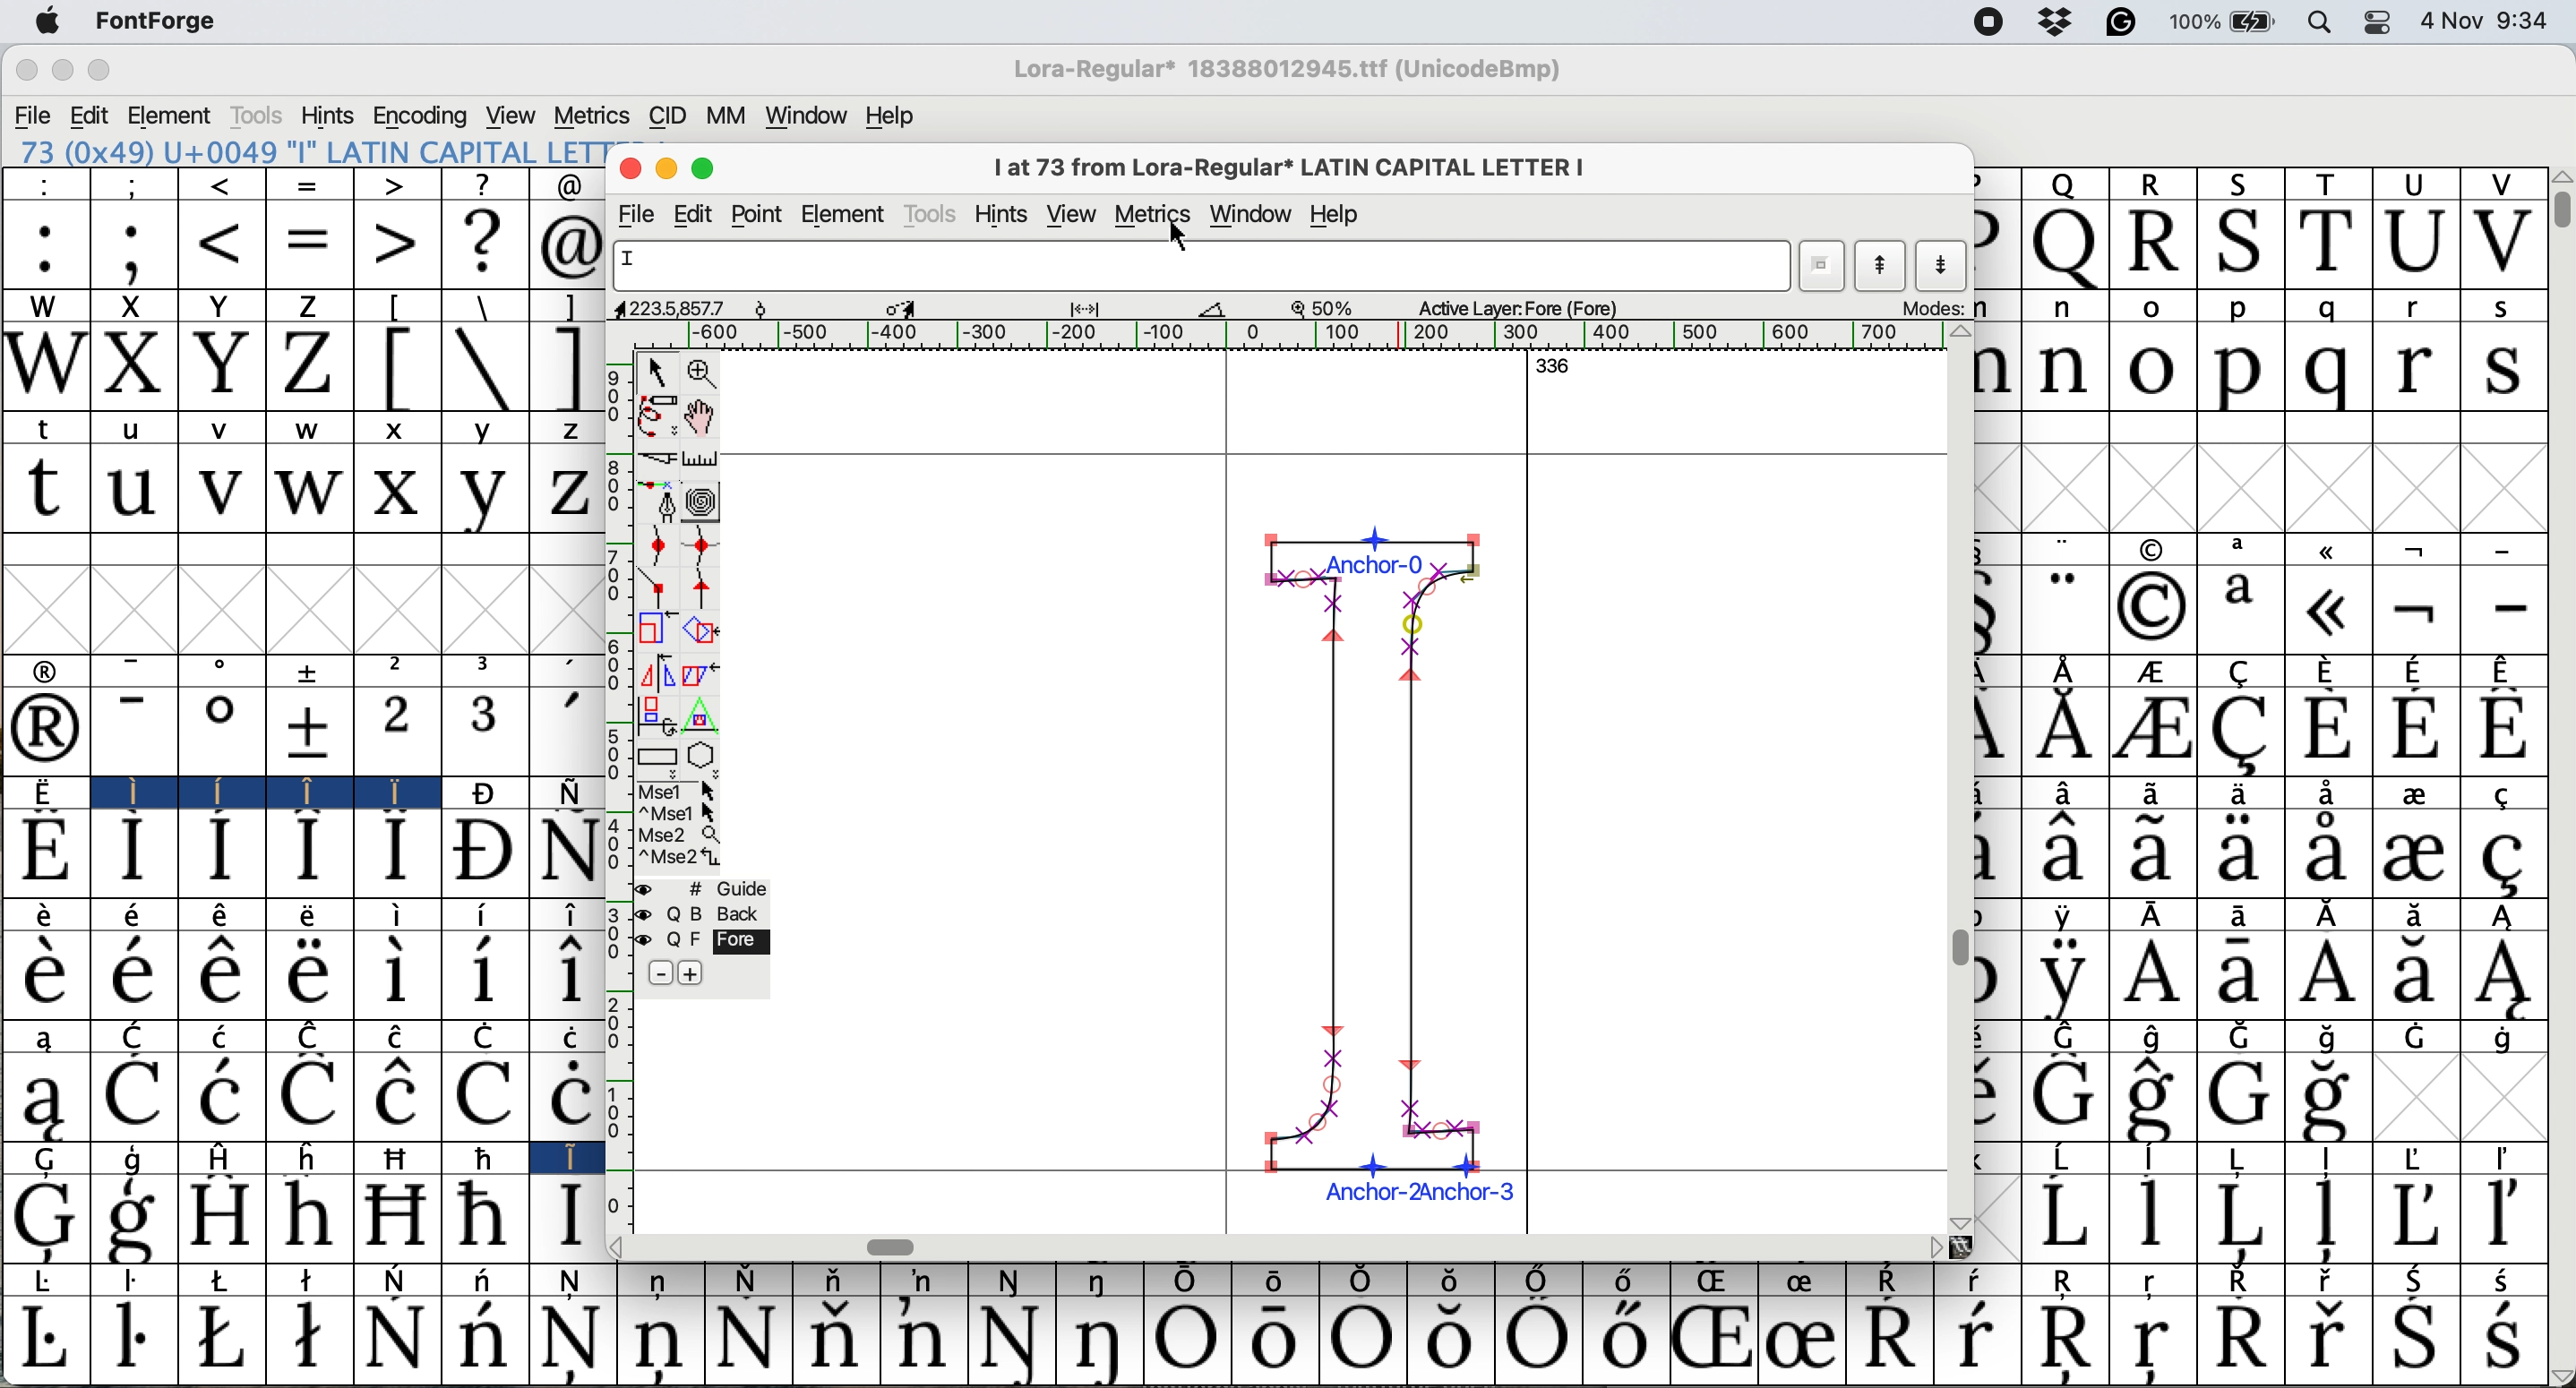 This screenshot has width=2576, height=1388. Describe the element at coordinates (397, 489) in the screenshot. I see `x` at that location.